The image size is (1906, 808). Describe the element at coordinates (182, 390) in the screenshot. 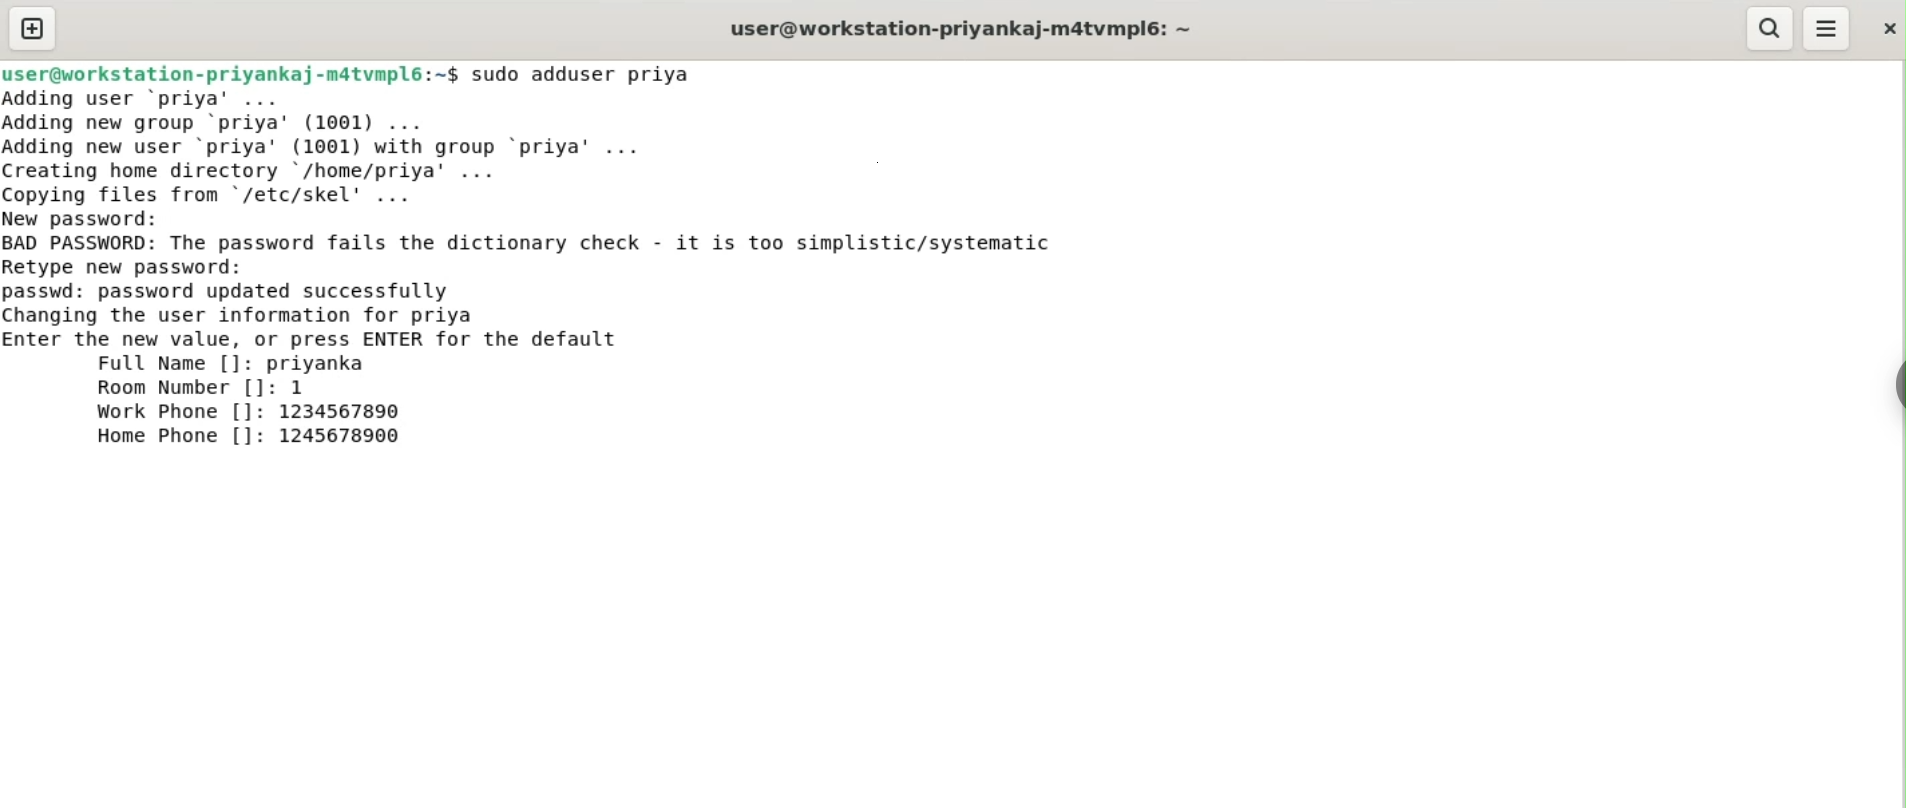

I see `room number []:` at that location.